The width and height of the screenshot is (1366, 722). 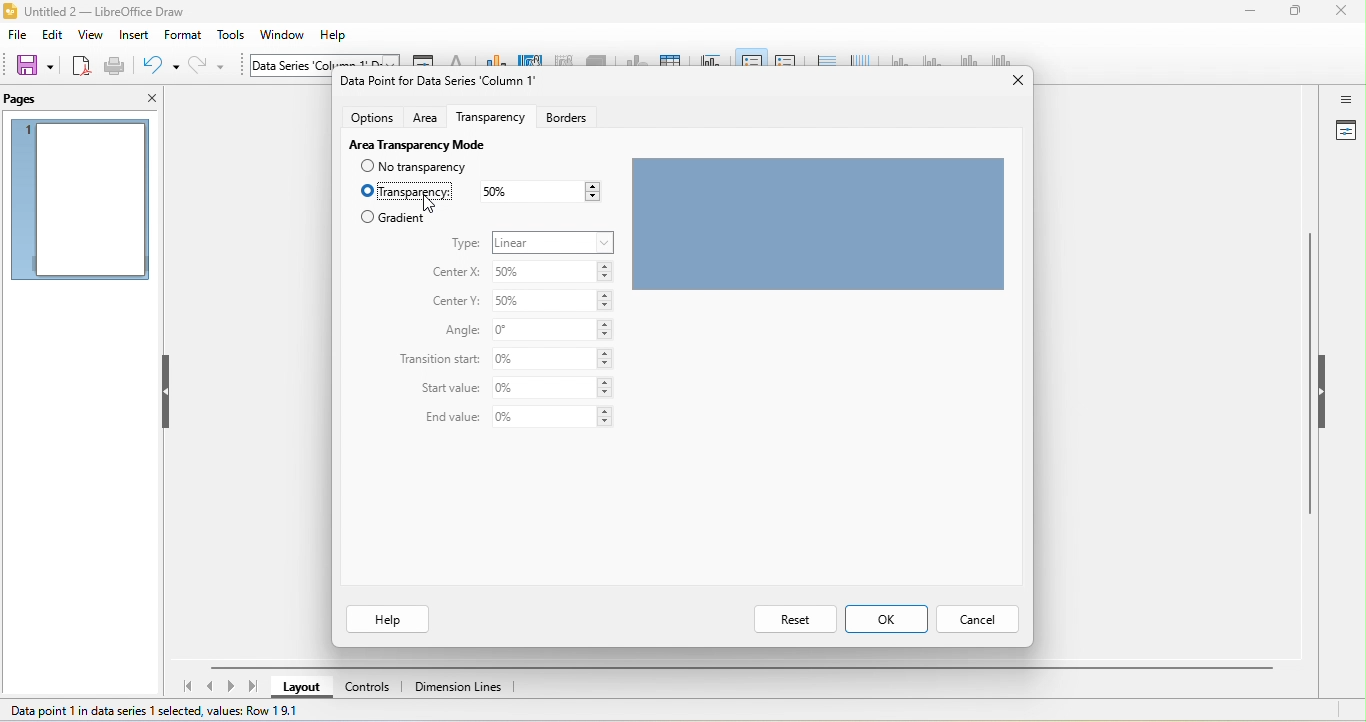 What do you see at coordinates (133, 35) in the screenshot?
I see `insert` at bounding box center [133, 35].